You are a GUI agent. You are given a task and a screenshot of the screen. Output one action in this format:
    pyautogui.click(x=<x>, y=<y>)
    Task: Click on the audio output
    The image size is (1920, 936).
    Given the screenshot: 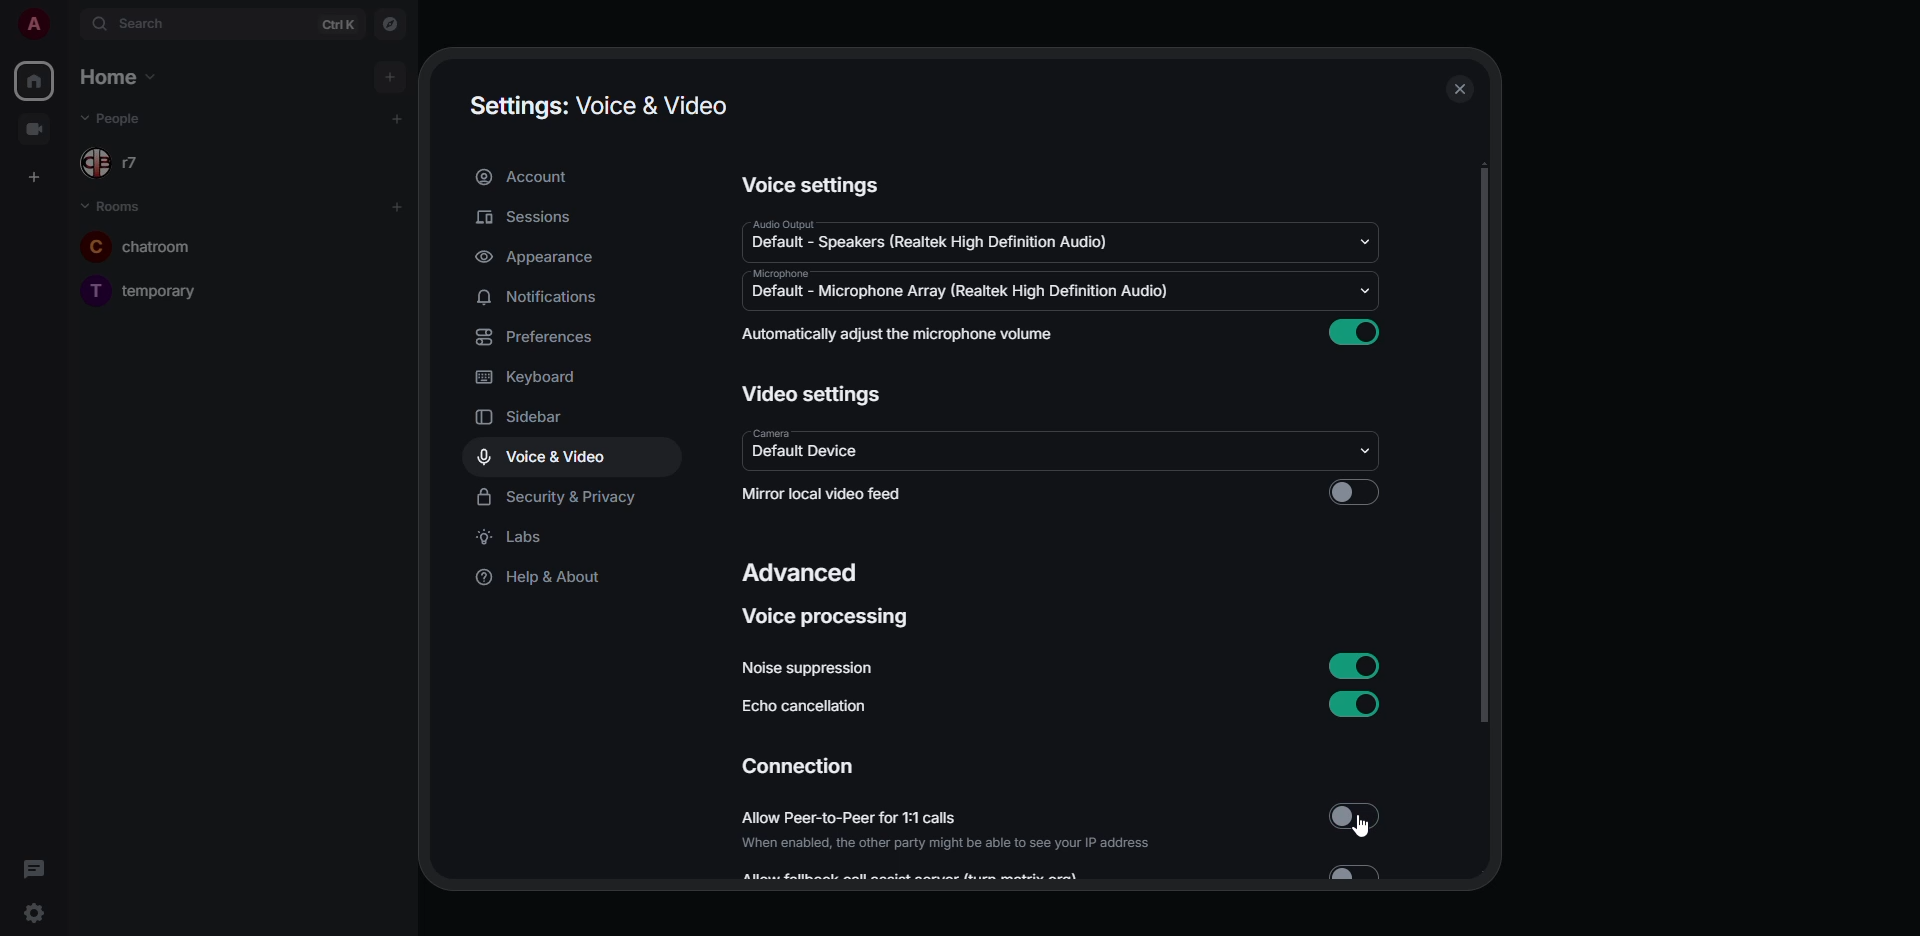 What is the action you would take?
    pyautogui.click(x=784, y=221)
    